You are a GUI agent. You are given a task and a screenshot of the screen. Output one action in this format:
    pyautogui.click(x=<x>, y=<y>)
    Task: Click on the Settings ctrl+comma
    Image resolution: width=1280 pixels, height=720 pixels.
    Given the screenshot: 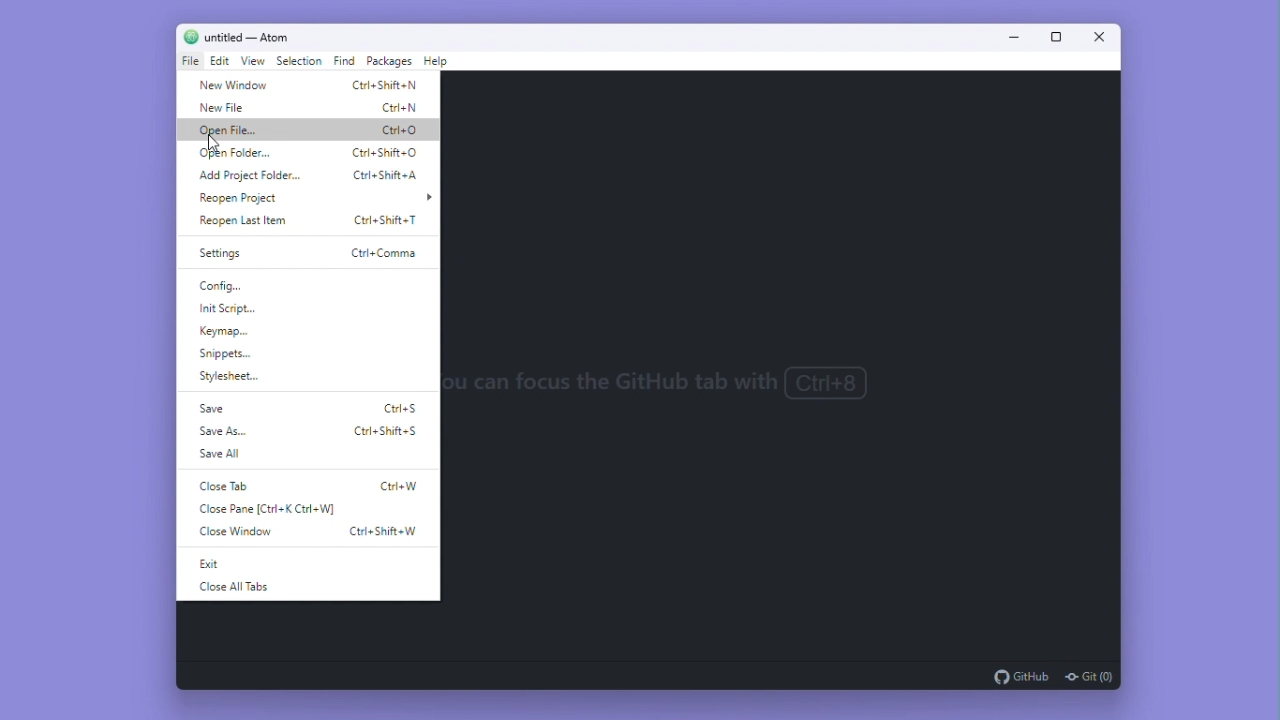 What is the action you would take?
    pyautogui.click(x=301, y=250)
    